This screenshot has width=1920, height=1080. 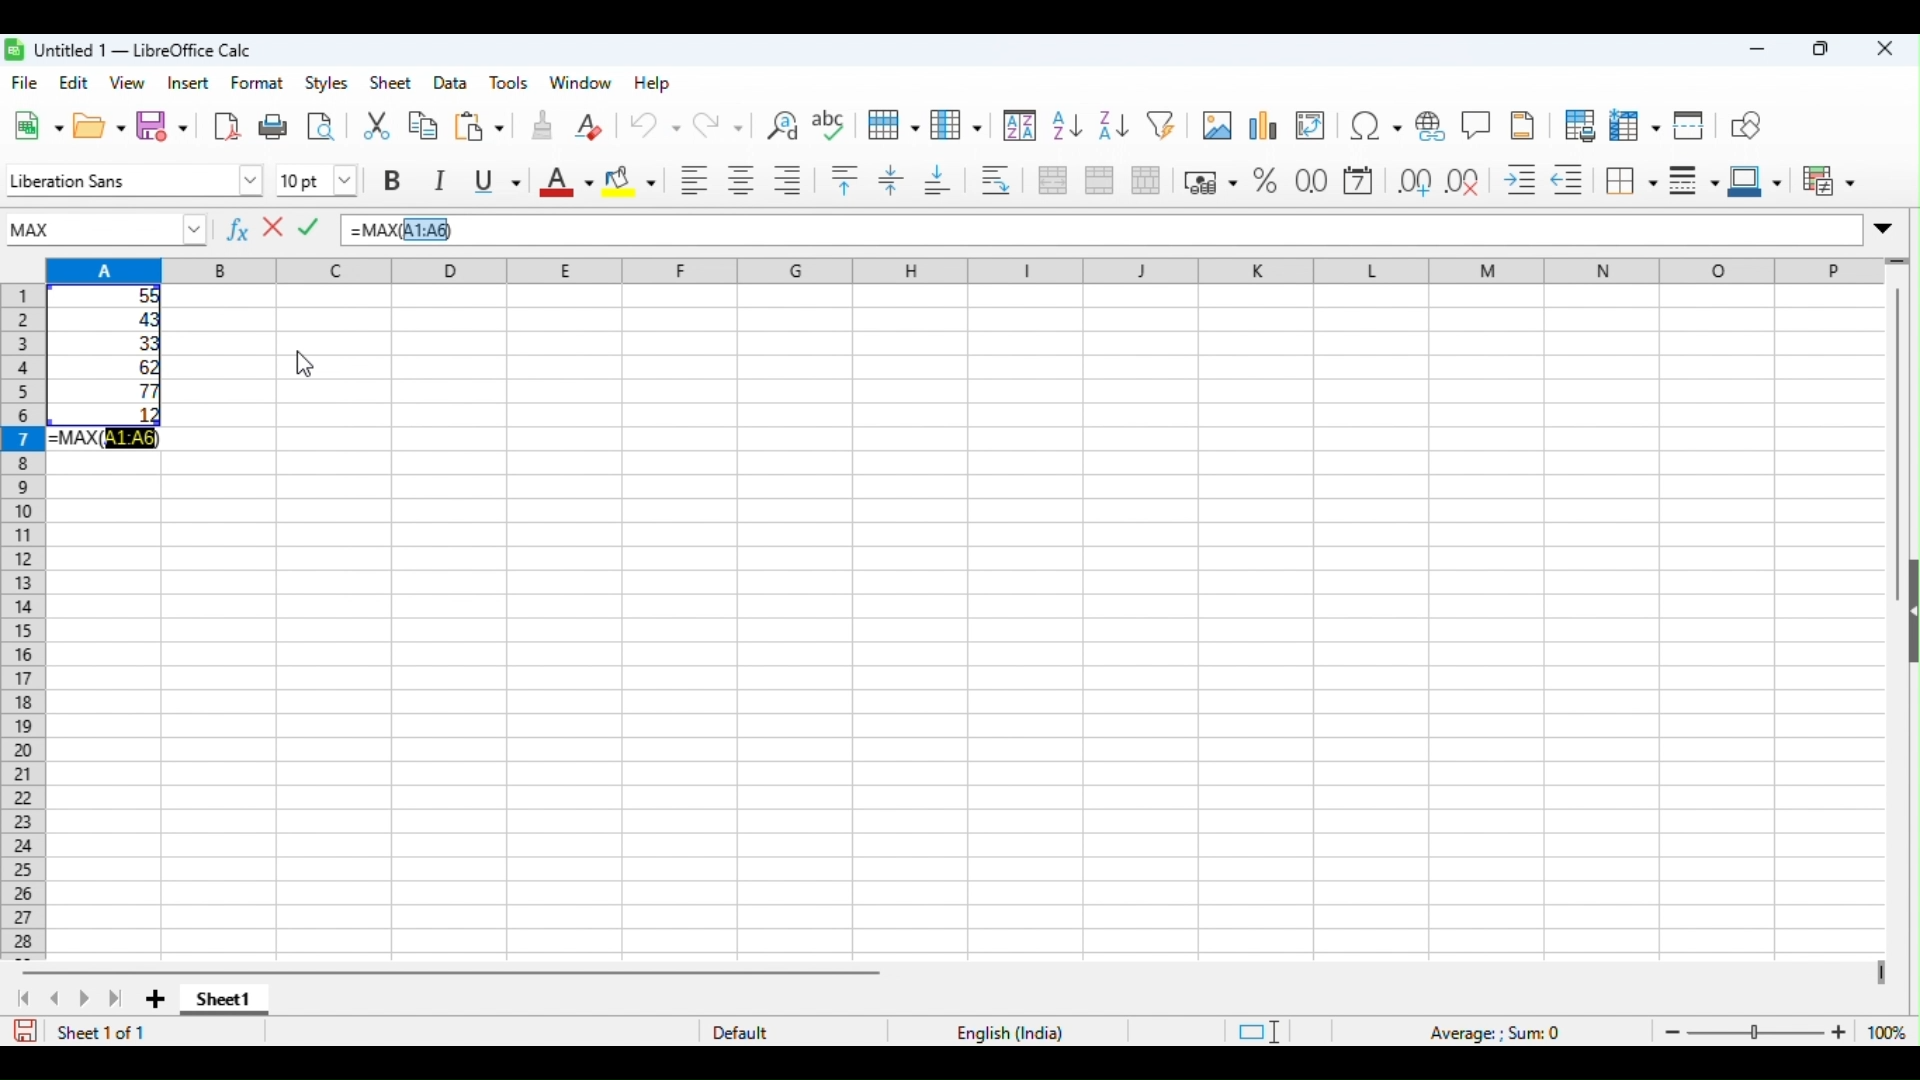 What do you see at coordinates (1146, 181) in the screenshot?
I see `unmerge cells` at bounding box center [1146, 181].